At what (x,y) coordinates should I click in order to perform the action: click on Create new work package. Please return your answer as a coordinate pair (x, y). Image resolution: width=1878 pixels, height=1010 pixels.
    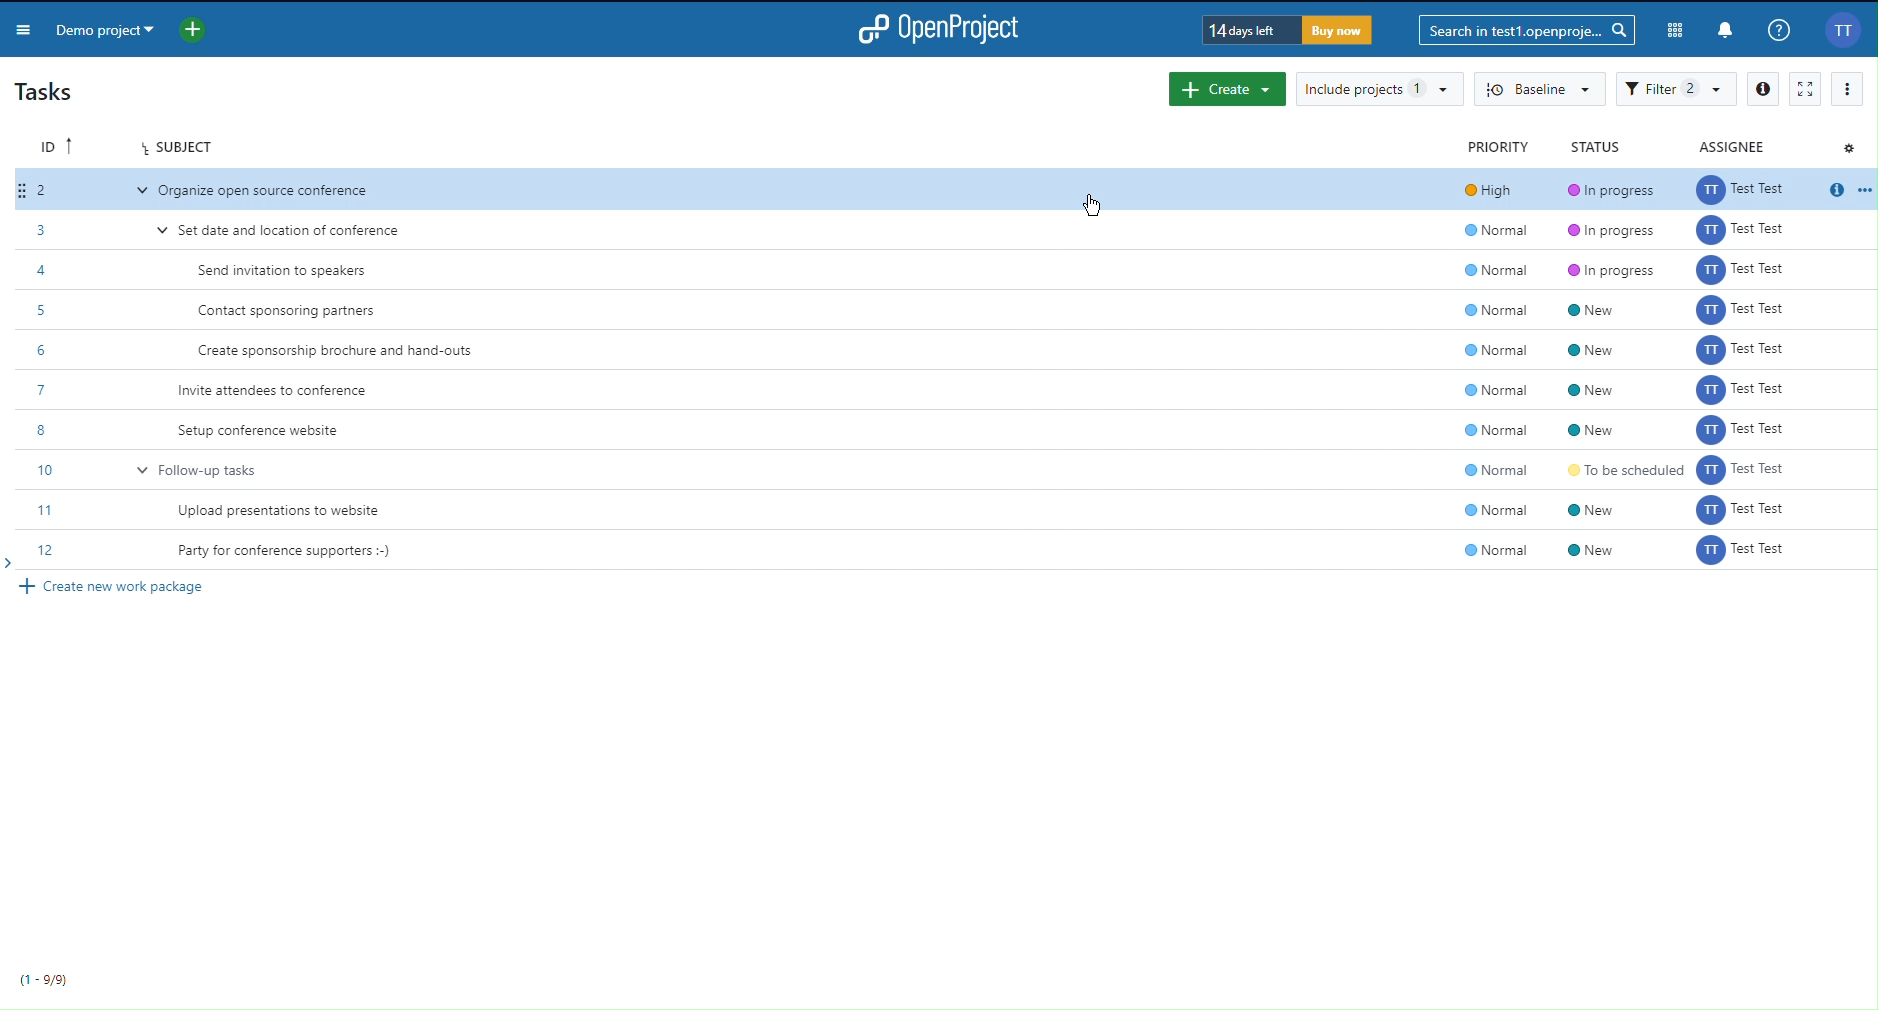
    Looking at the image, I should click on (120, 586).